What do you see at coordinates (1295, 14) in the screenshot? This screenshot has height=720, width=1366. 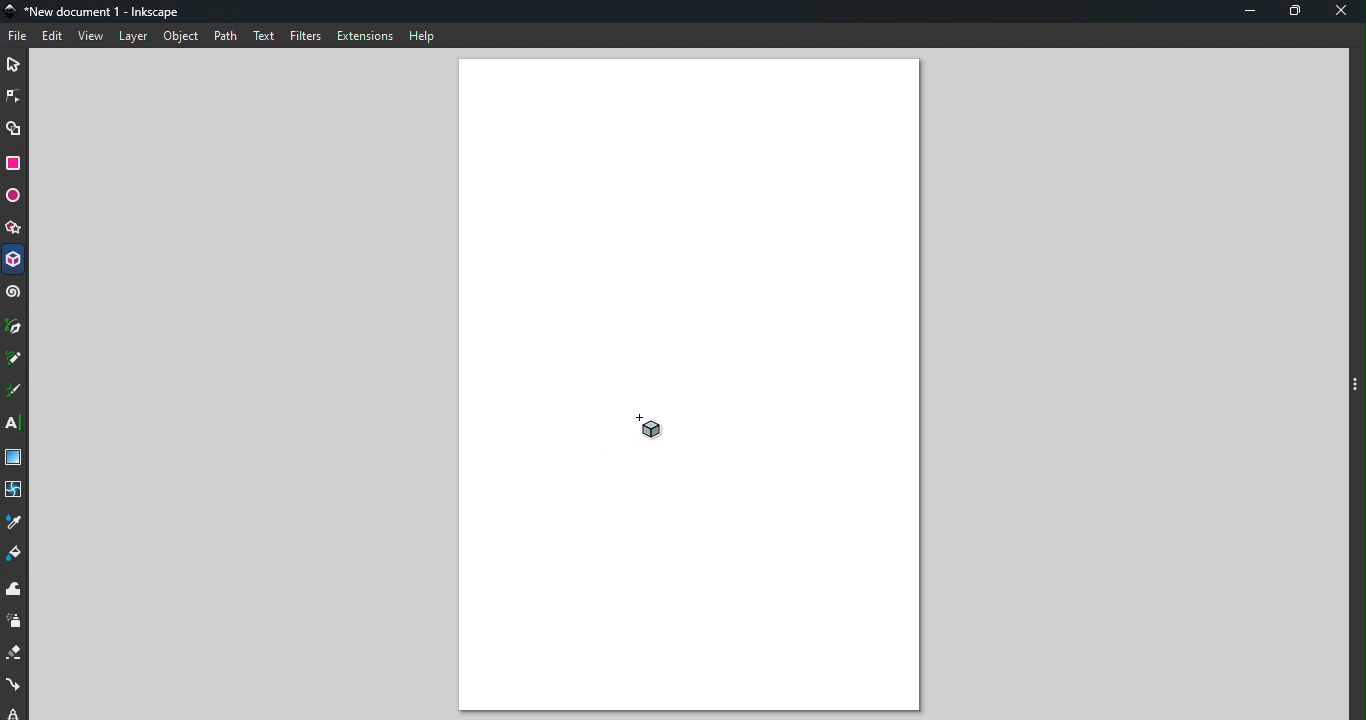 I see `Maximize` at bounding box center [1295, 14].